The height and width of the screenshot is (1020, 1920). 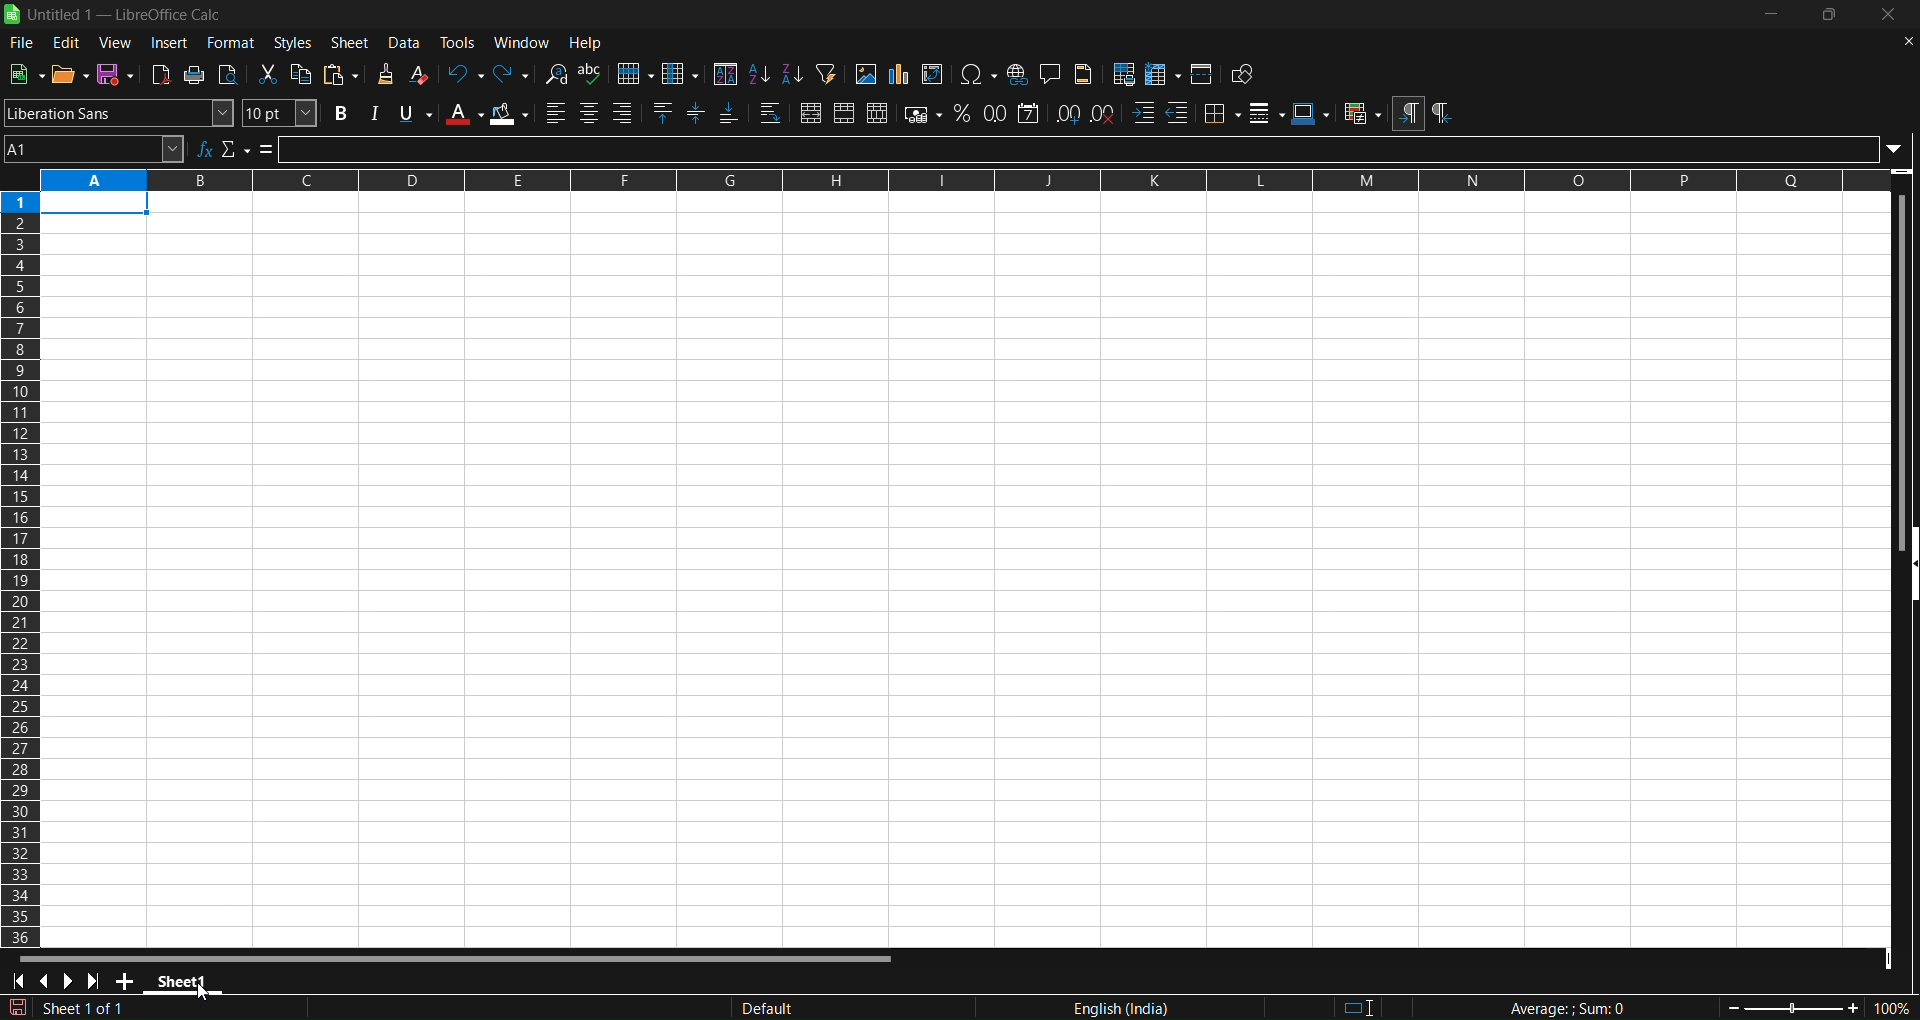 I want to click on align bottom, so click(x=729, y=115).